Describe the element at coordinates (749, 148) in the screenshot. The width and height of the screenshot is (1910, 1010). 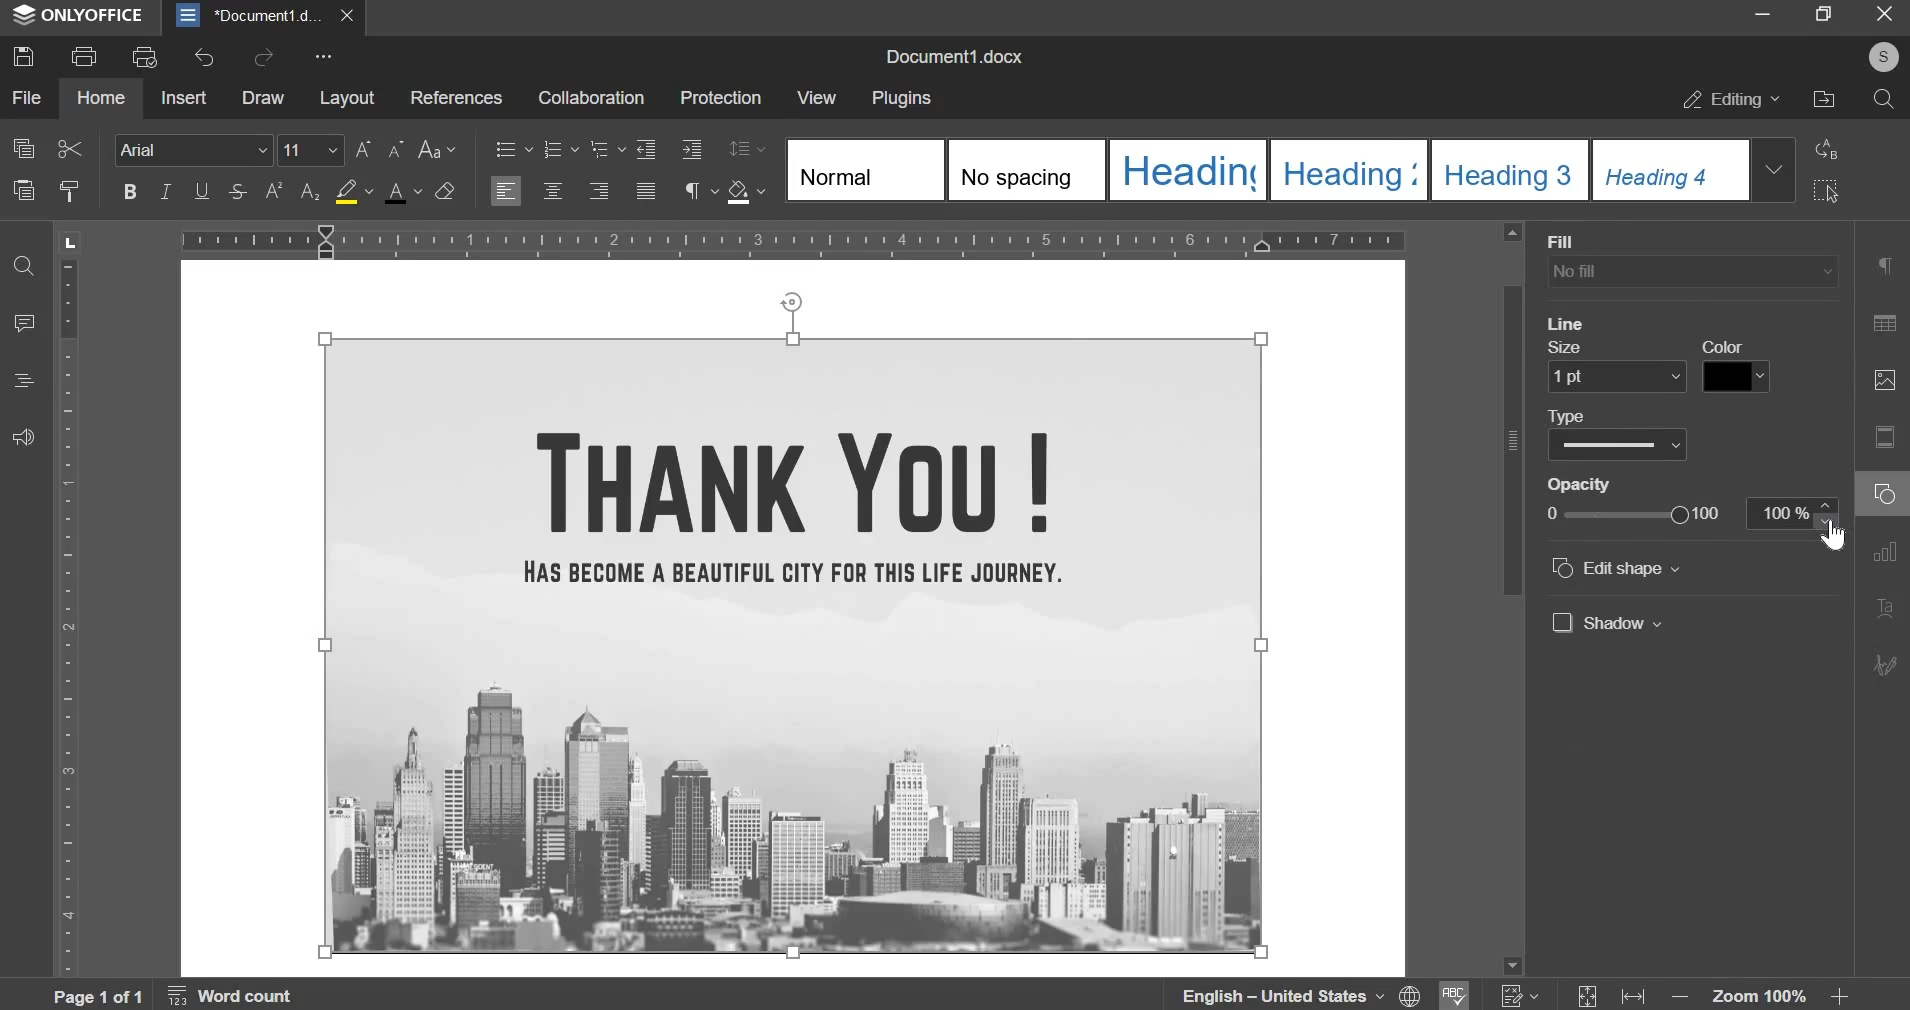
I see `line spacing` at that location.